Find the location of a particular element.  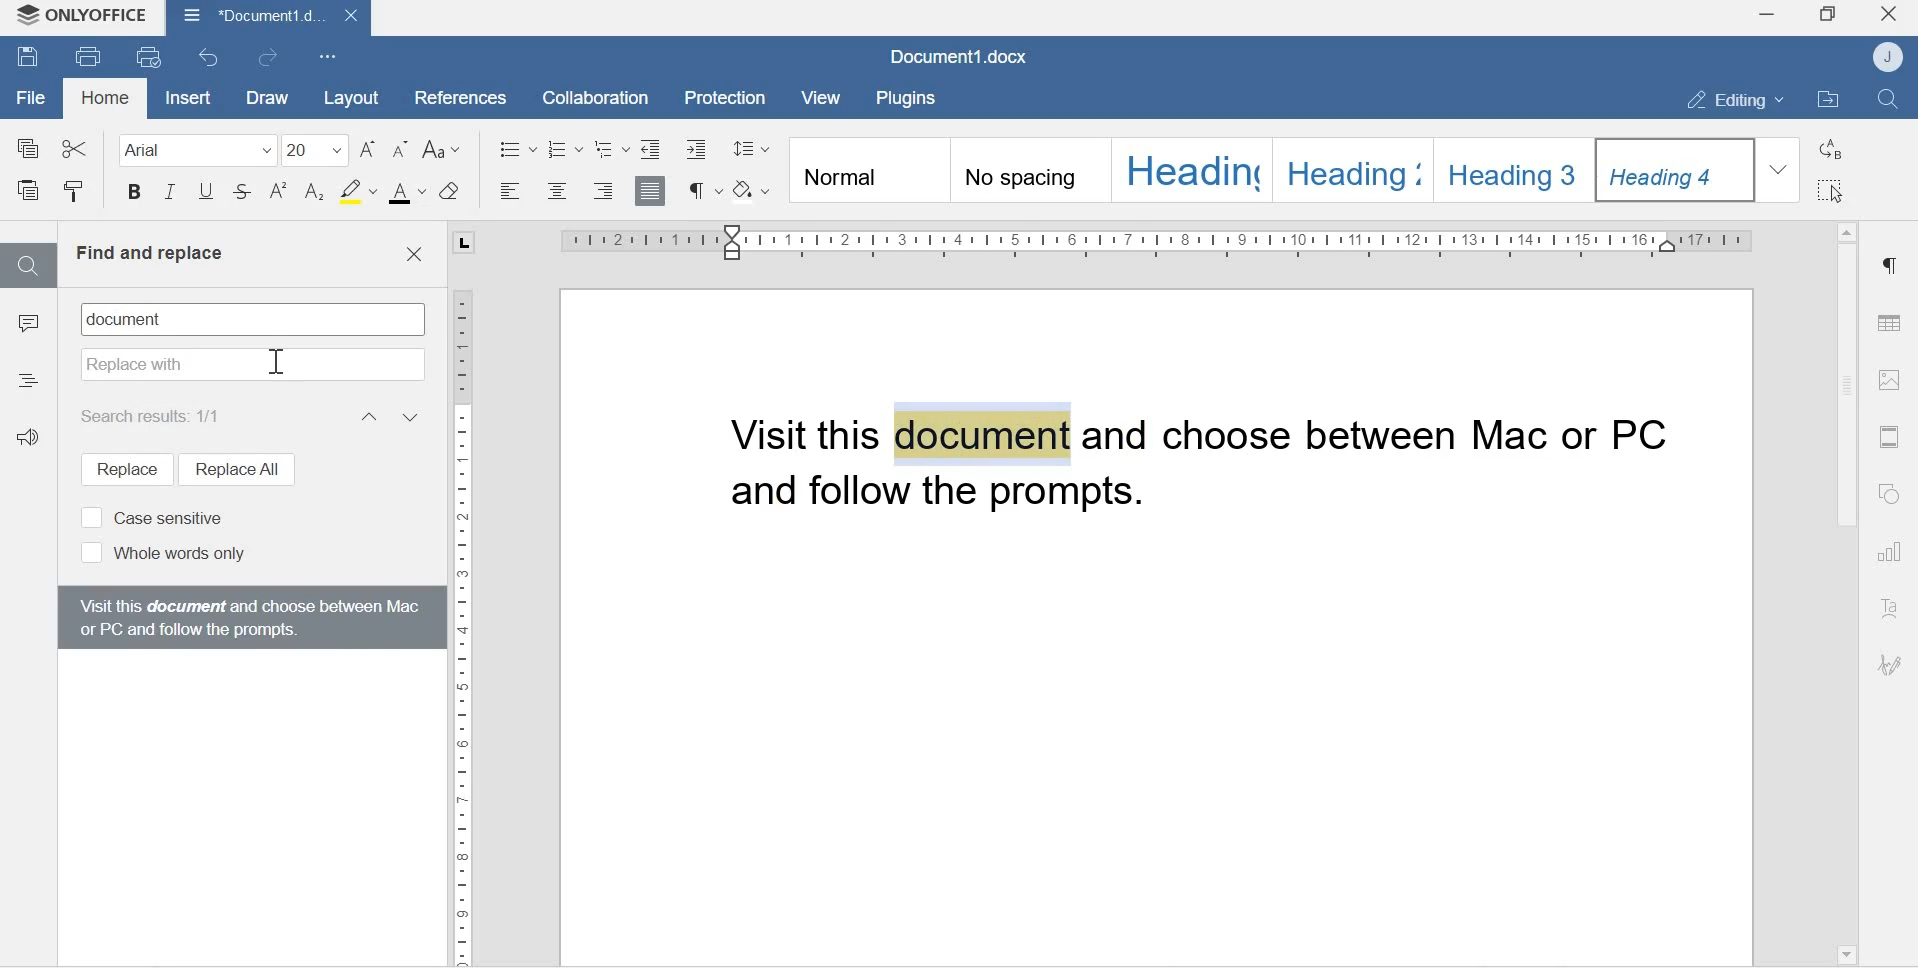

Subscript is located at coordinates (315, 193).